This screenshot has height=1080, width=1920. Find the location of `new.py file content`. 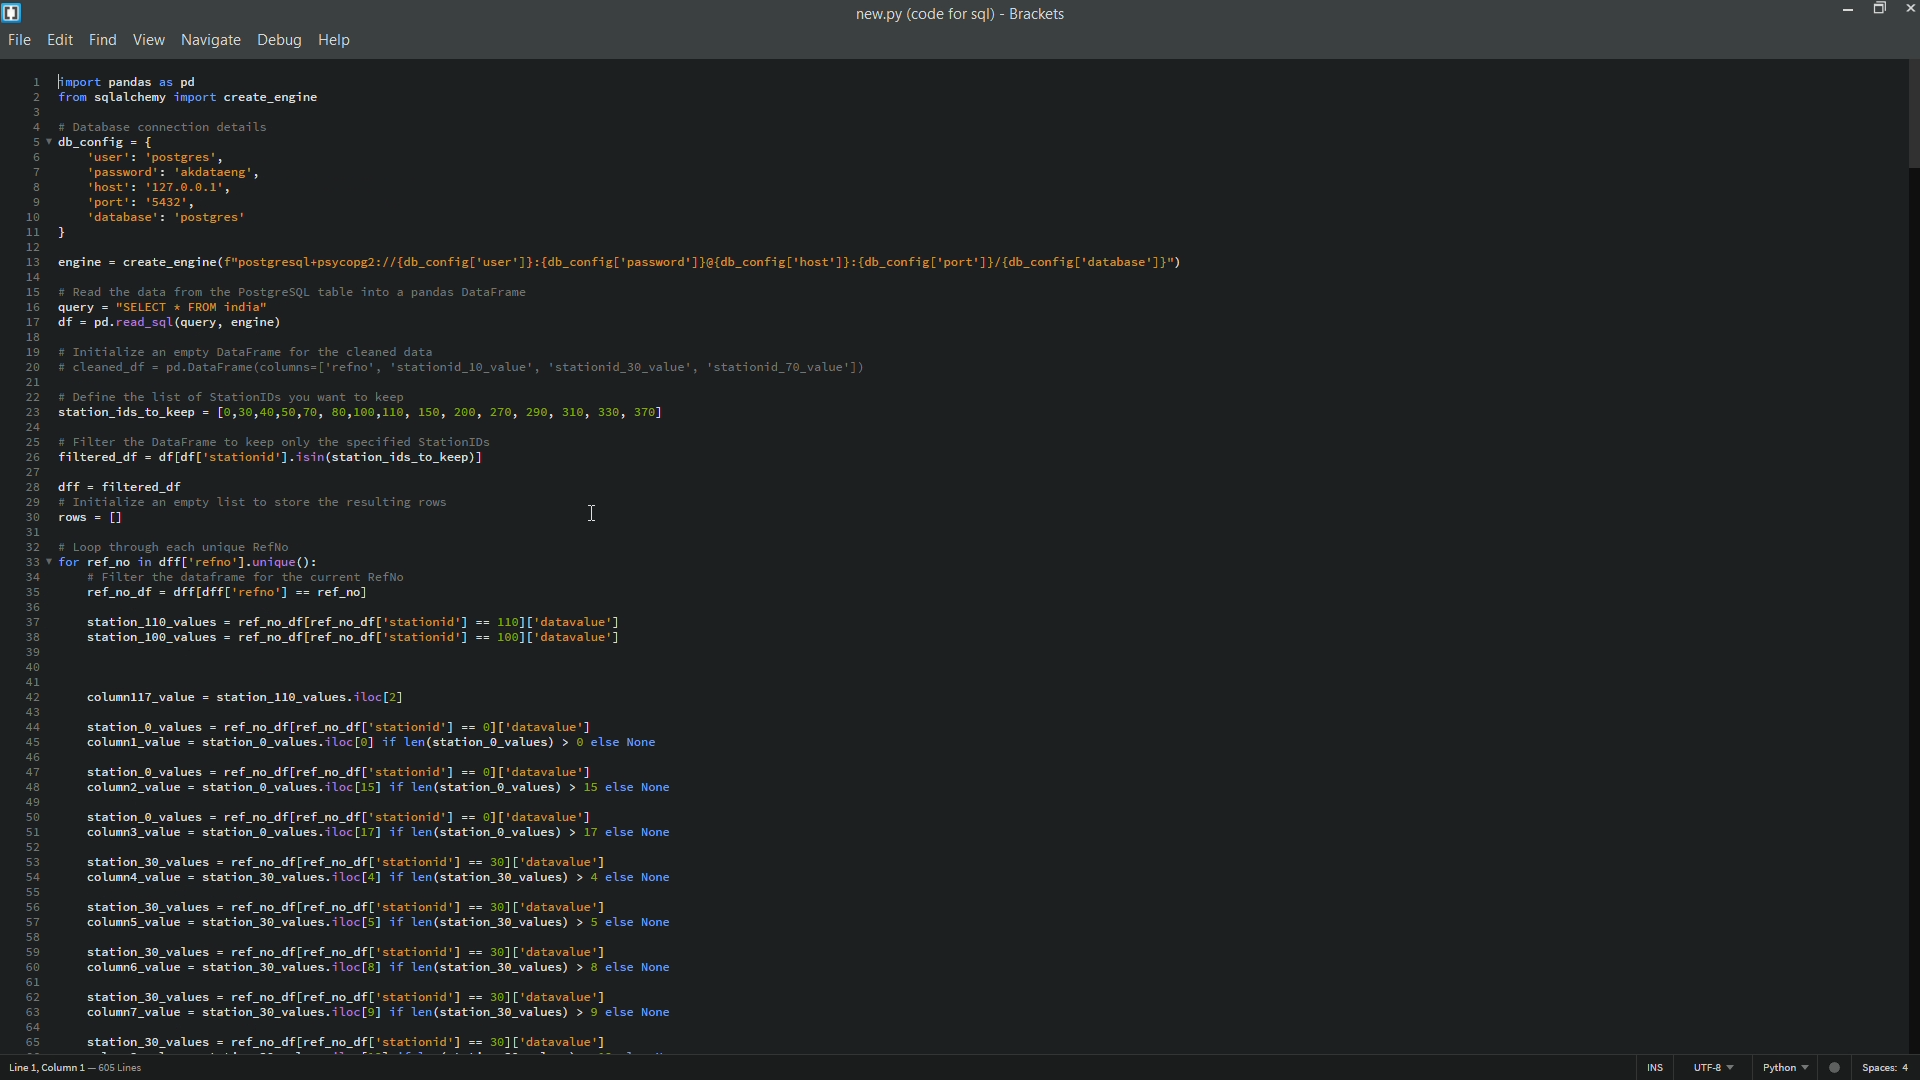

new.py file content is located at coordinates (703, 560).